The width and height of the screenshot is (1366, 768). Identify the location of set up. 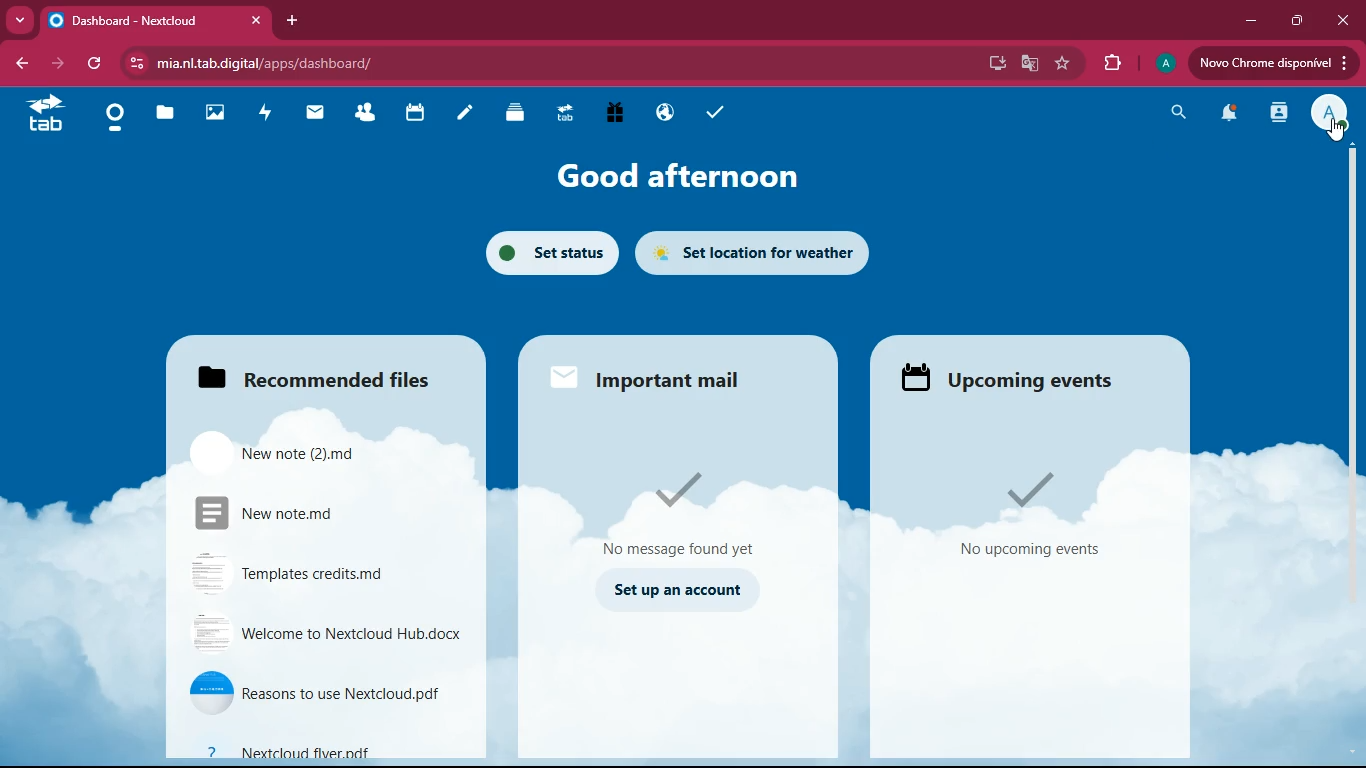
(680, 589).